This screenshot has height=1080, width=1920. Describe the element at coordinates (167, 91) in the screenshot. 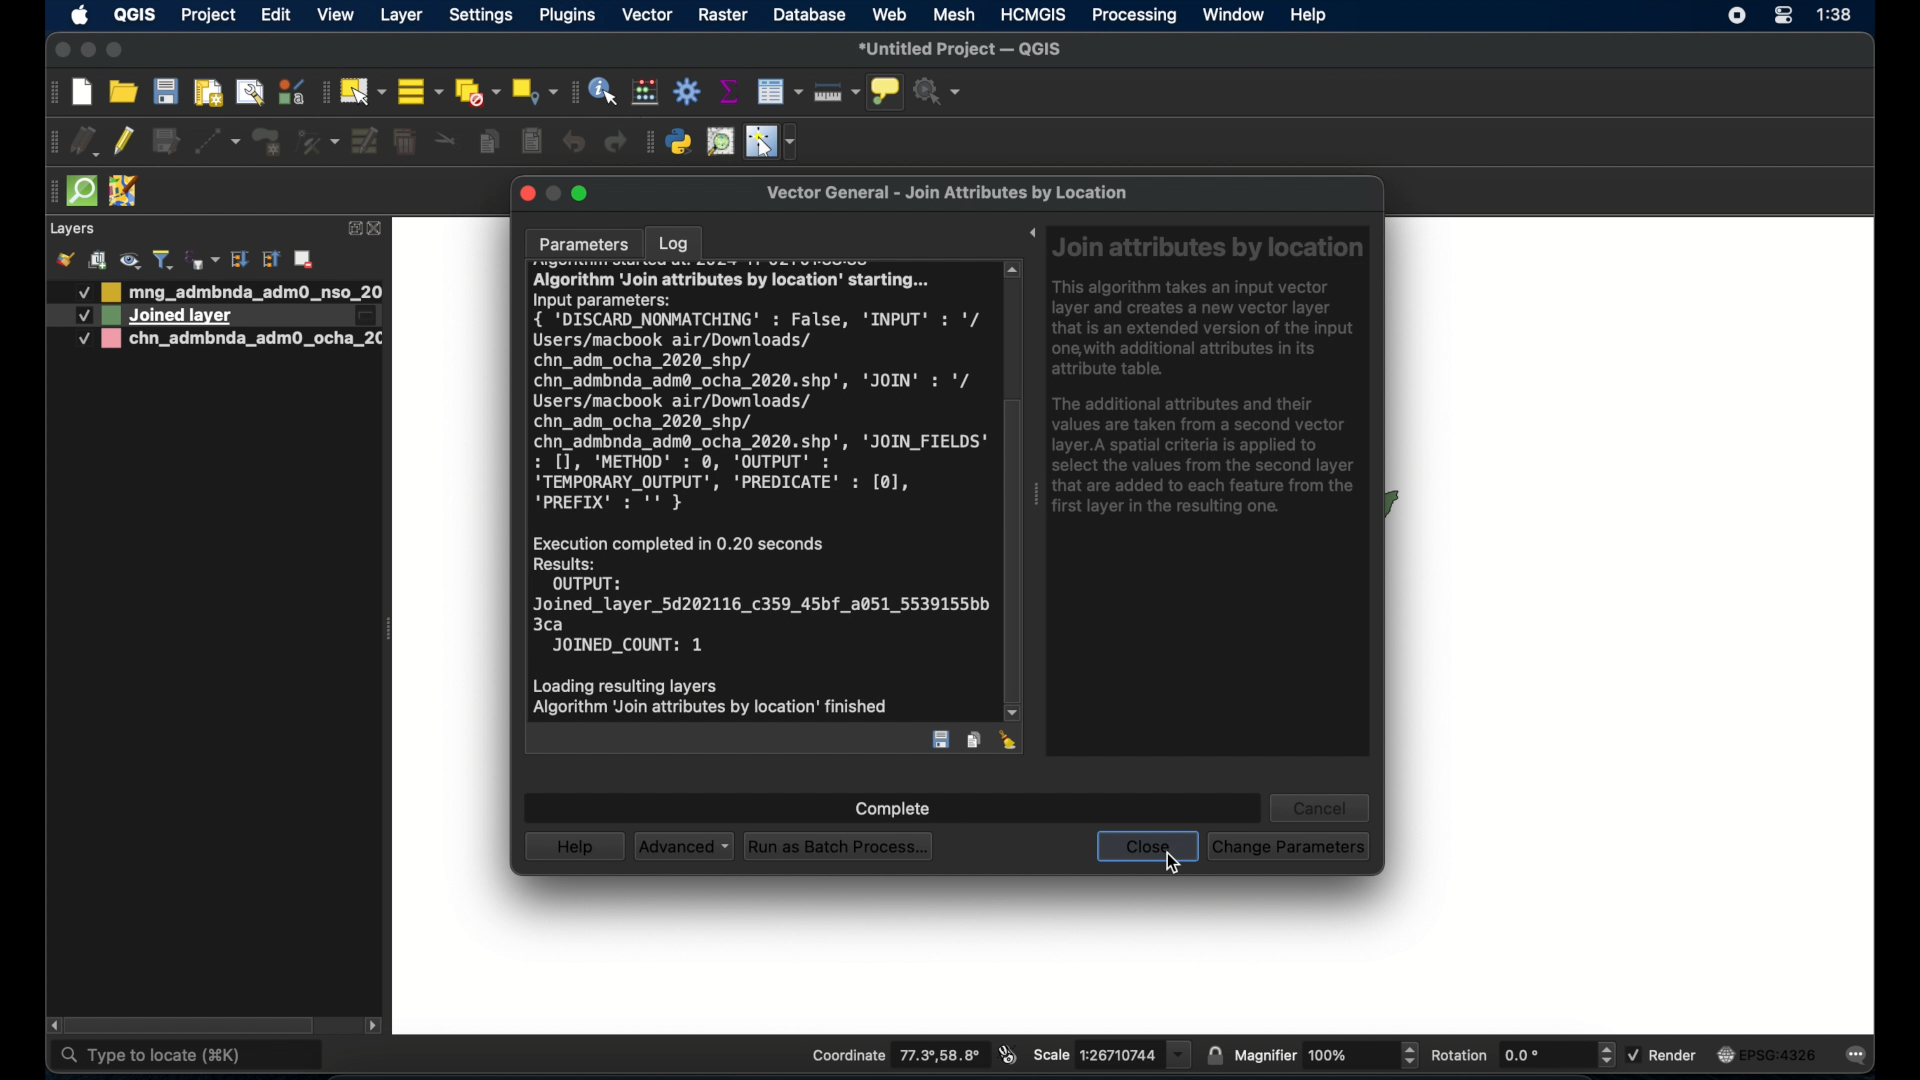

I see `save project` at that location.